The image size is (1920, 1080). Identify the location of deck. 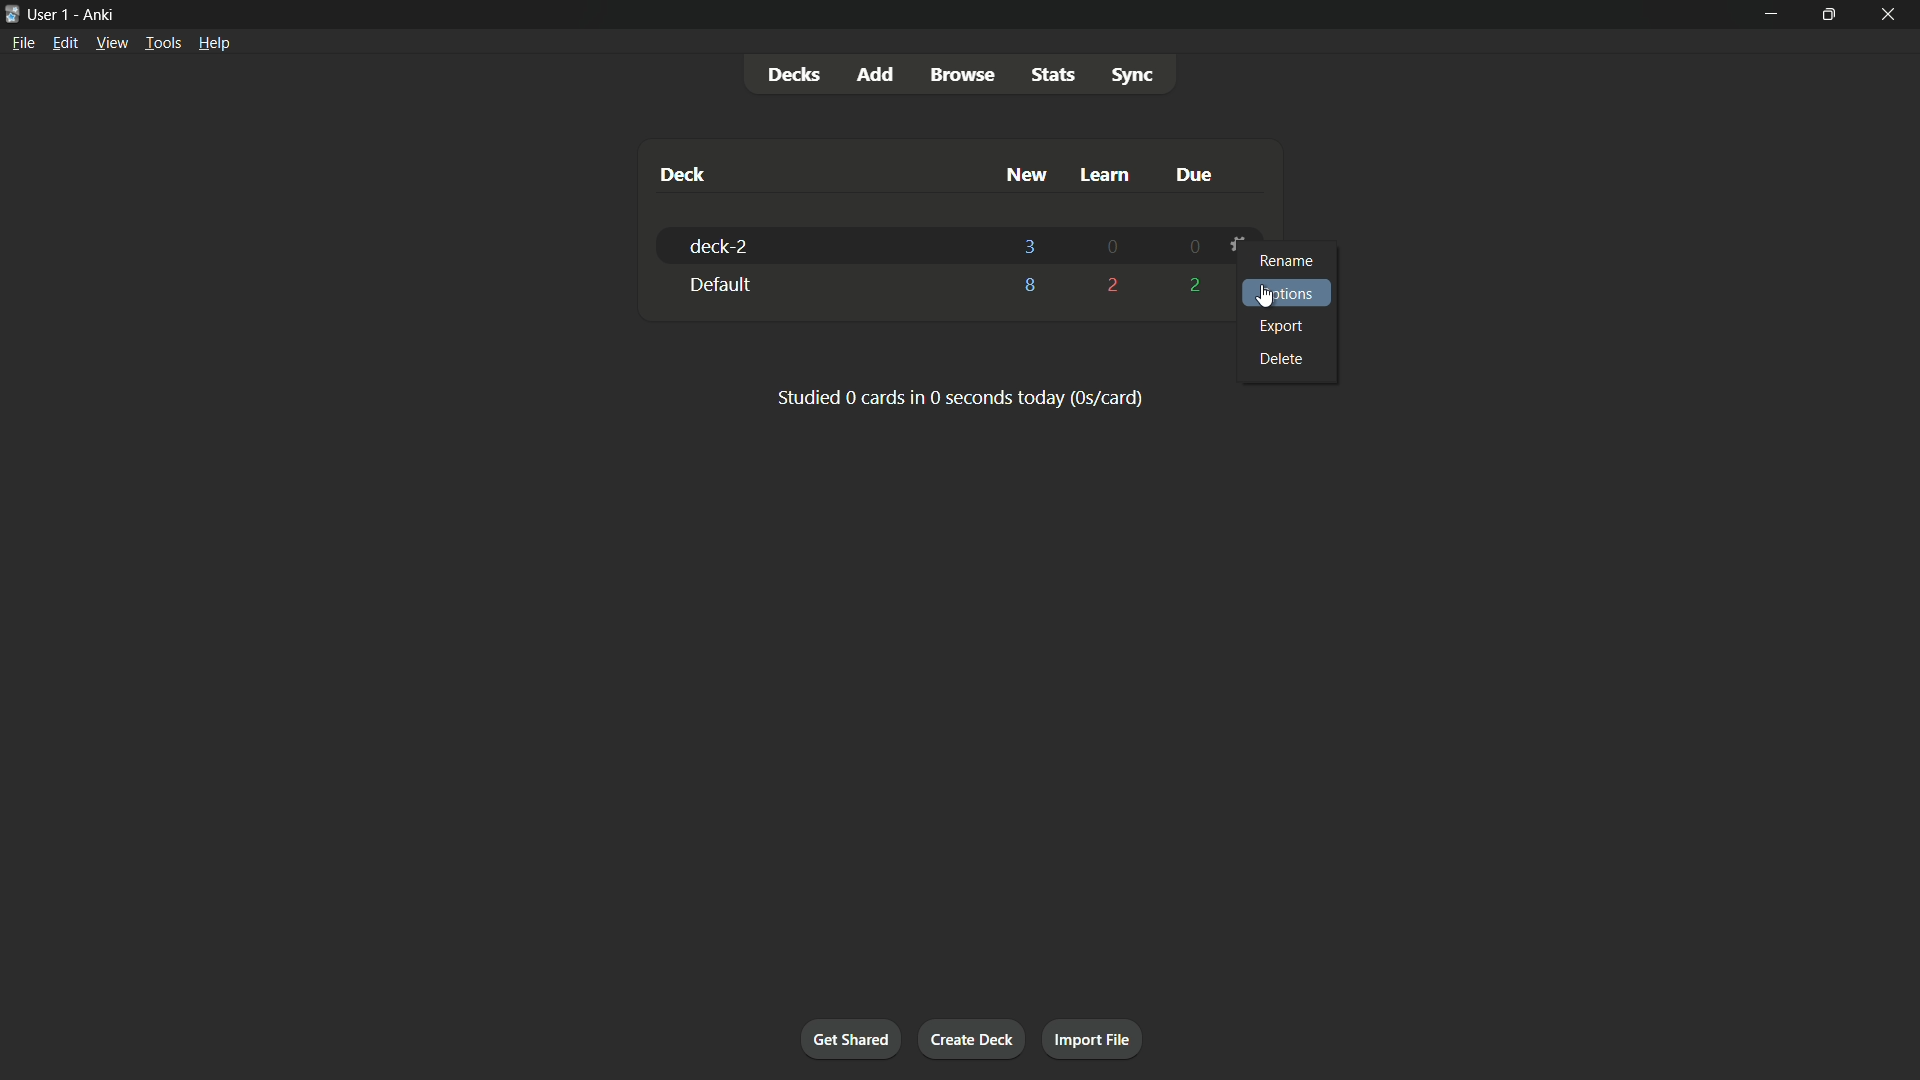
(683, 175).